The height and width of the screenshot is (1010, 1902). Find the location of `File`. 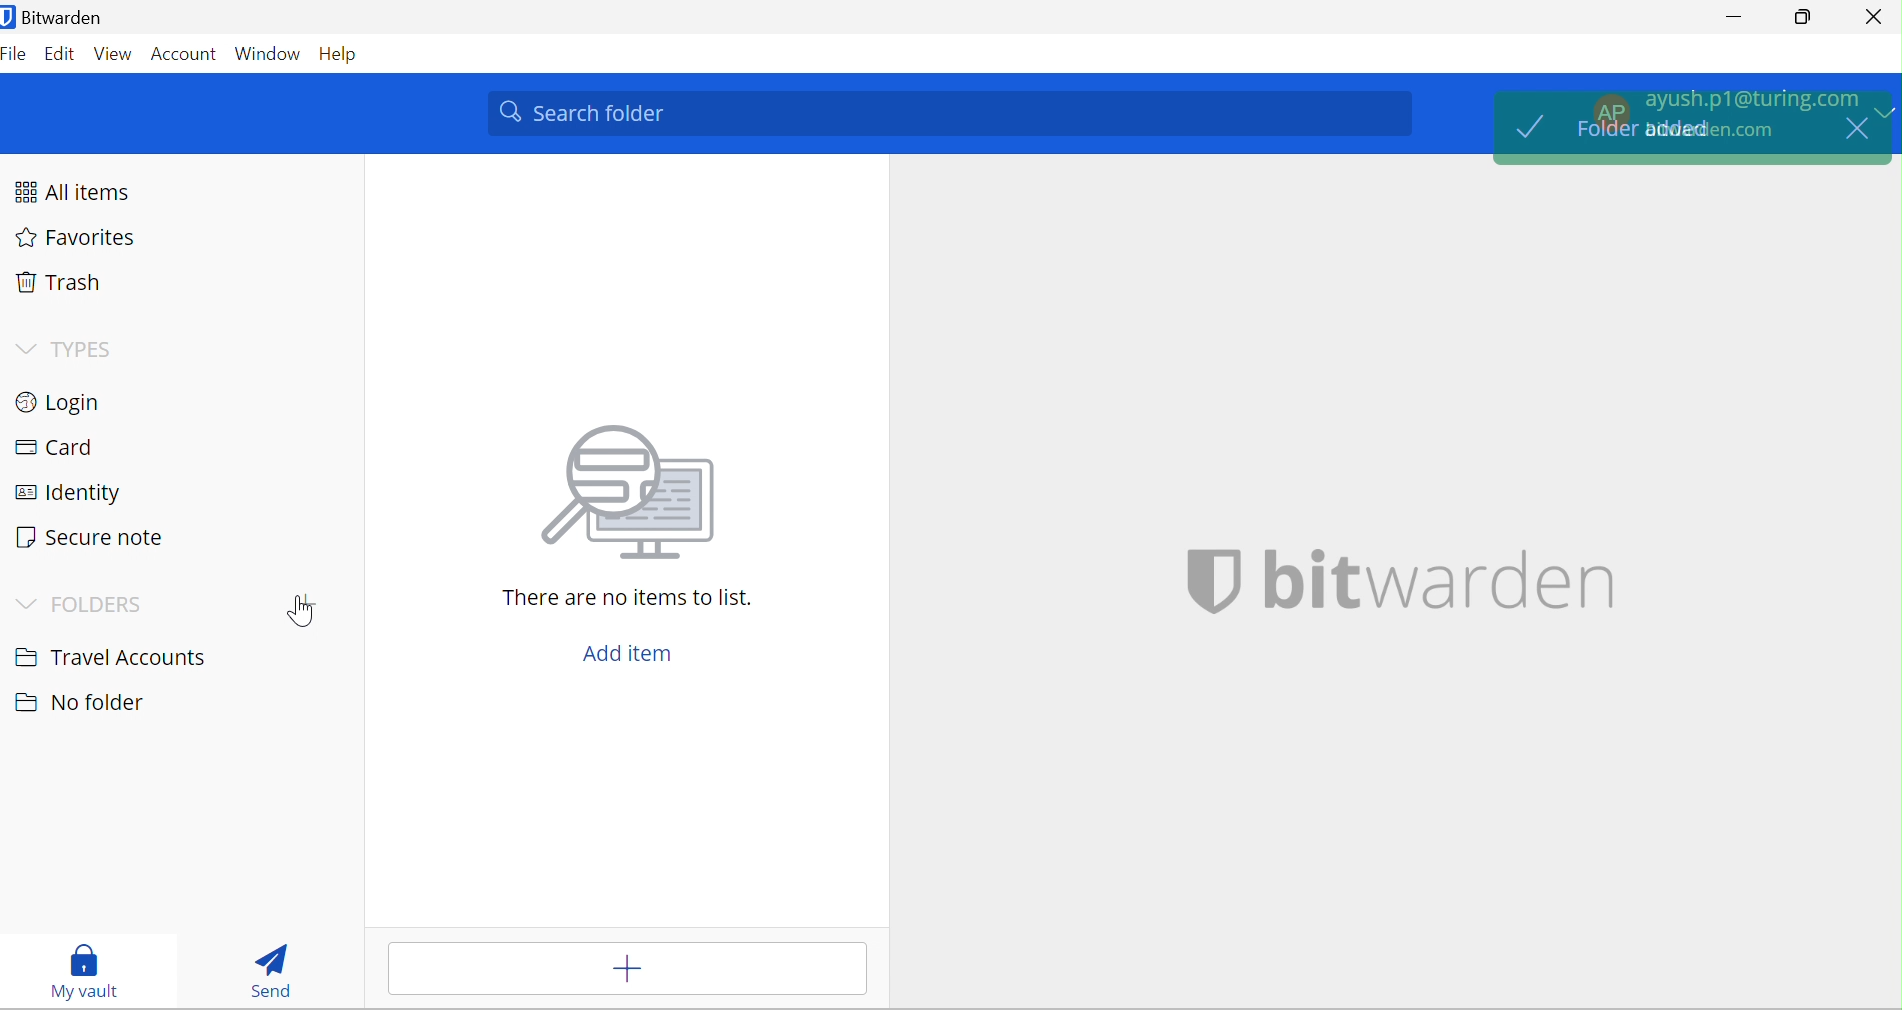

File is located at coordinates (17, 55).